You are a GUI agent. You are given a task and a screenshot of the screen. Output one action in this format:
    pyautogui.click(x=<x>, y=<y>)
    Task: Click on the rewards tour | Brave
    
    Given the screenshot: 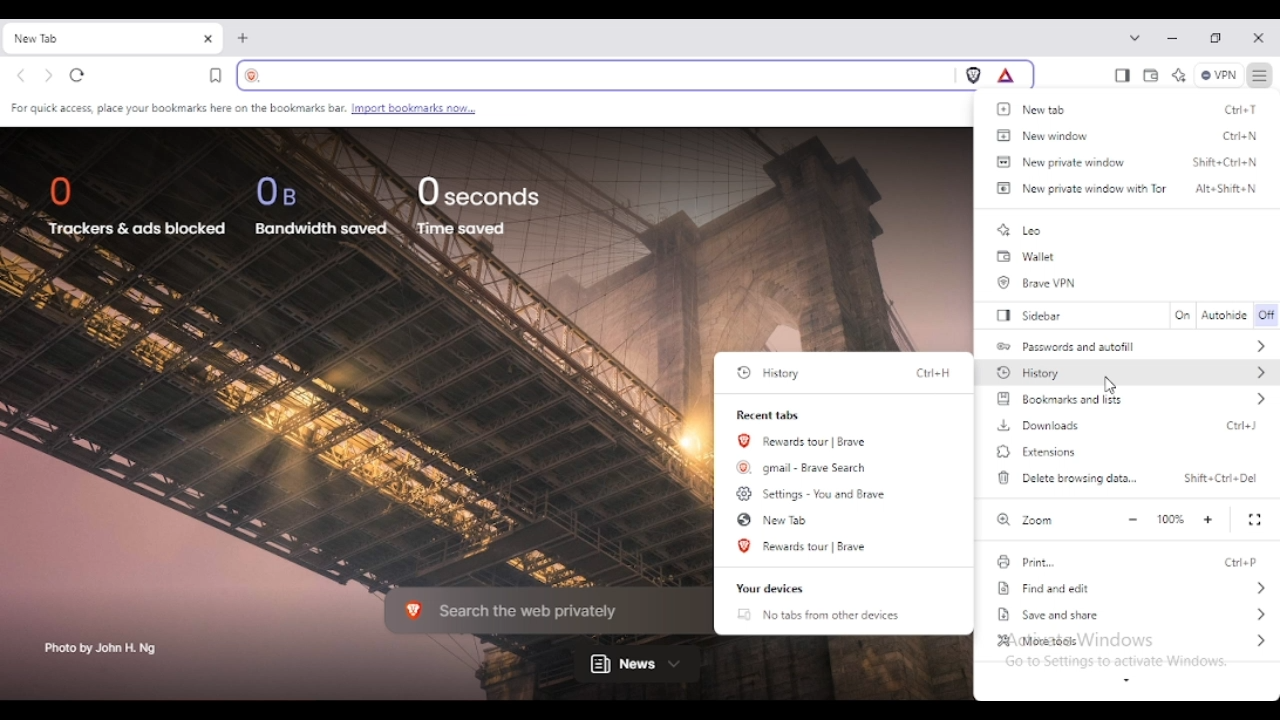 What is the action you would take?
    pyautogui.click(x=804, y=441)
    